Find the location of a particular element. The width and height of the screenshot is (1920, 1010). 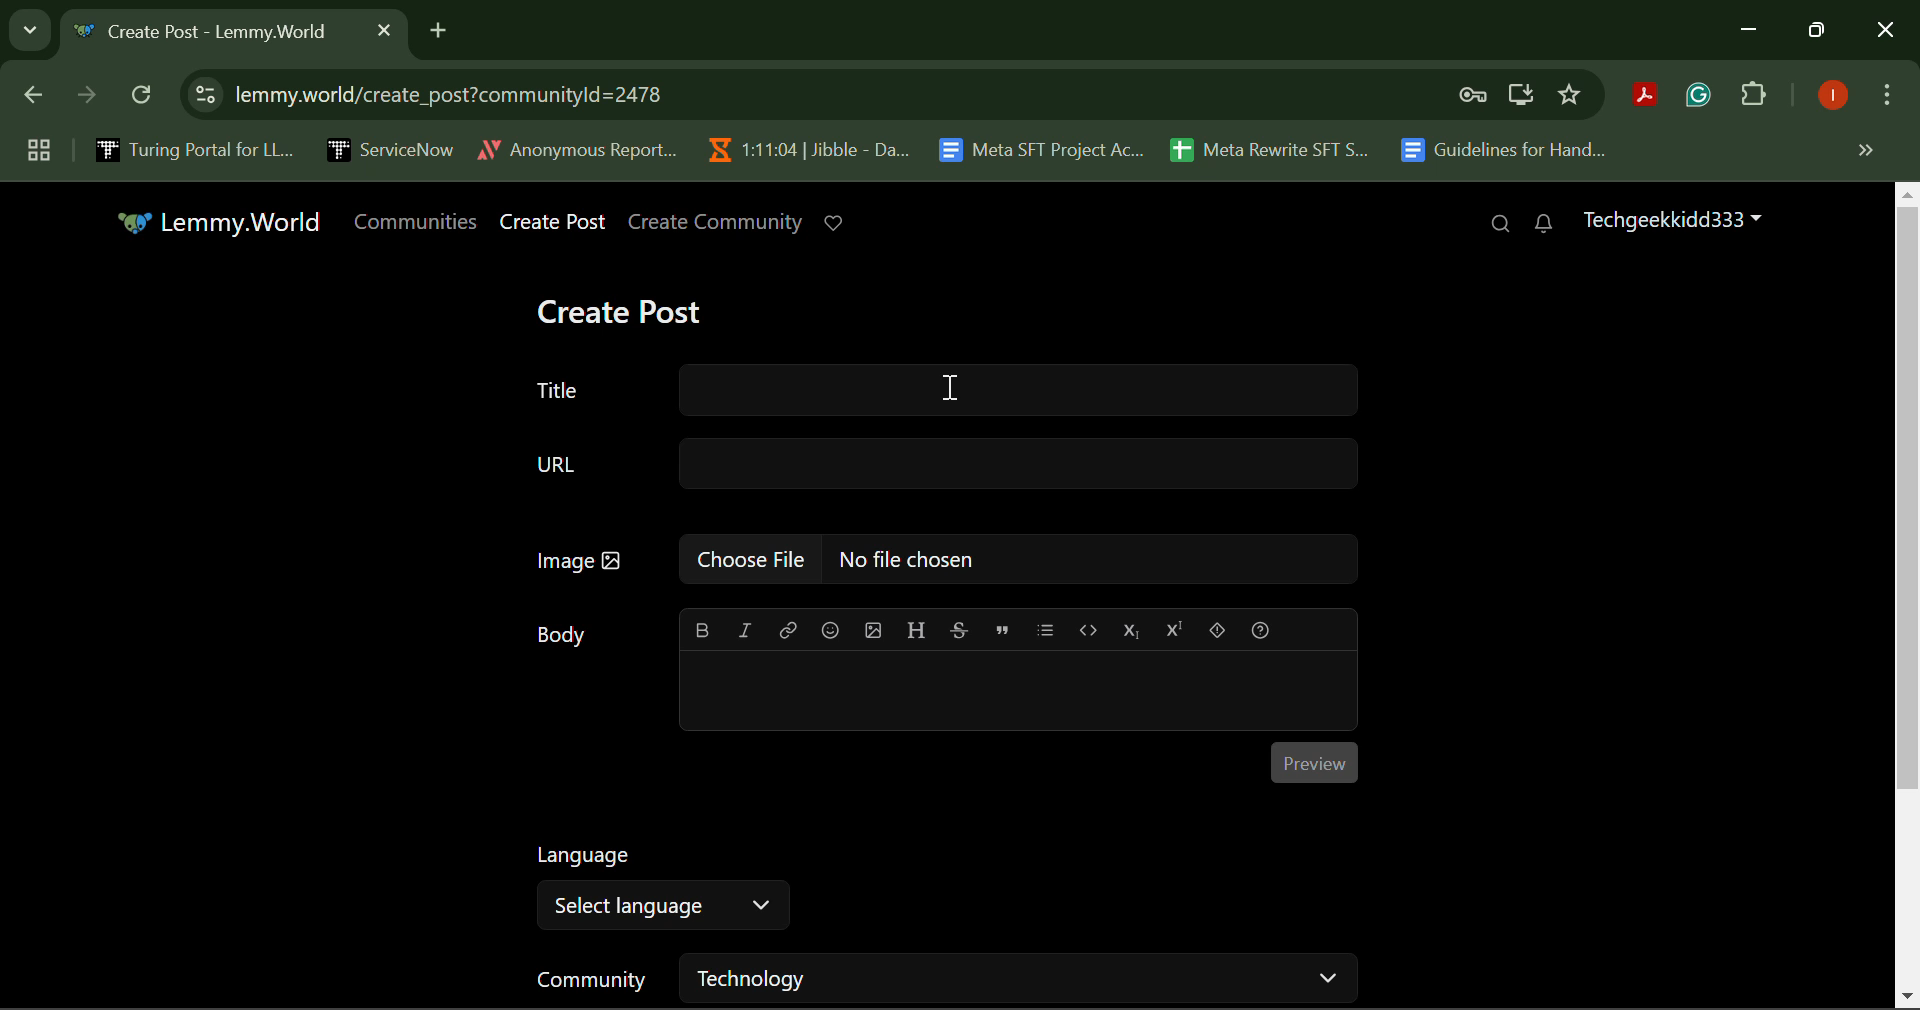

Logged In User is located at coordinates (1829, 97).